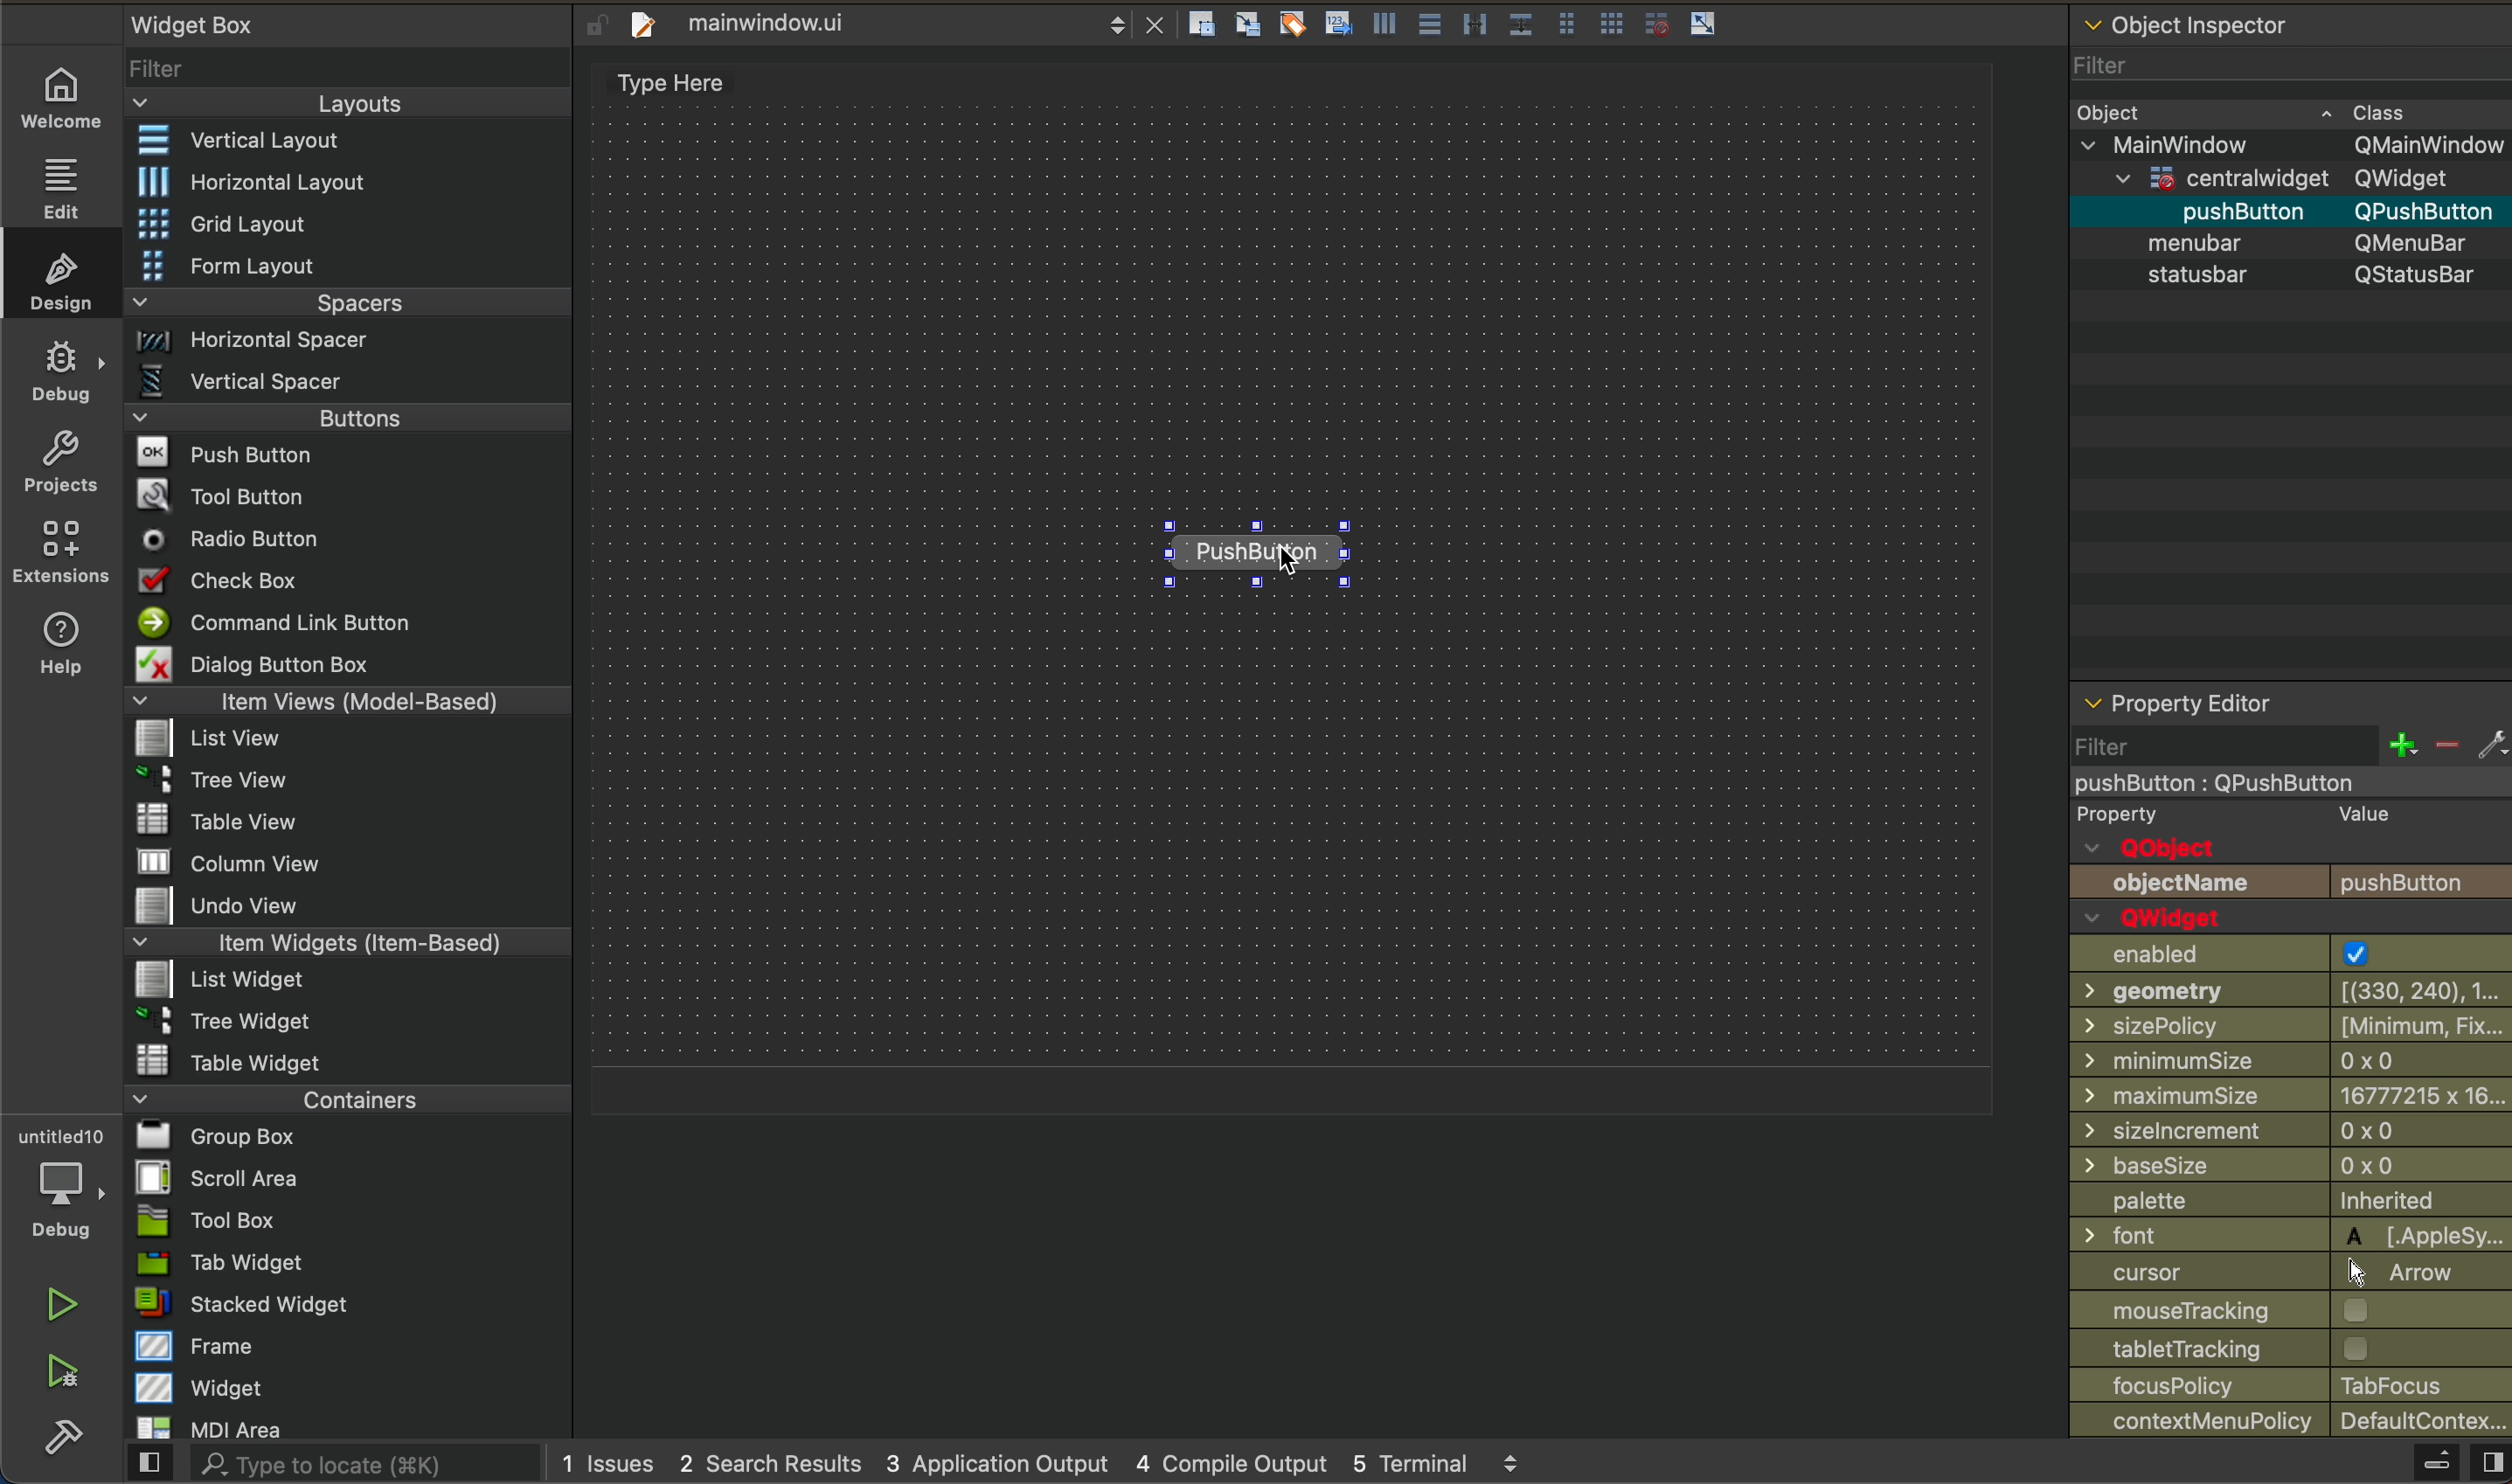 This screenshot has height=1484, width=2512. Describe the element at coordinates (59, 650) in the screenshot. I see `help` at that location.